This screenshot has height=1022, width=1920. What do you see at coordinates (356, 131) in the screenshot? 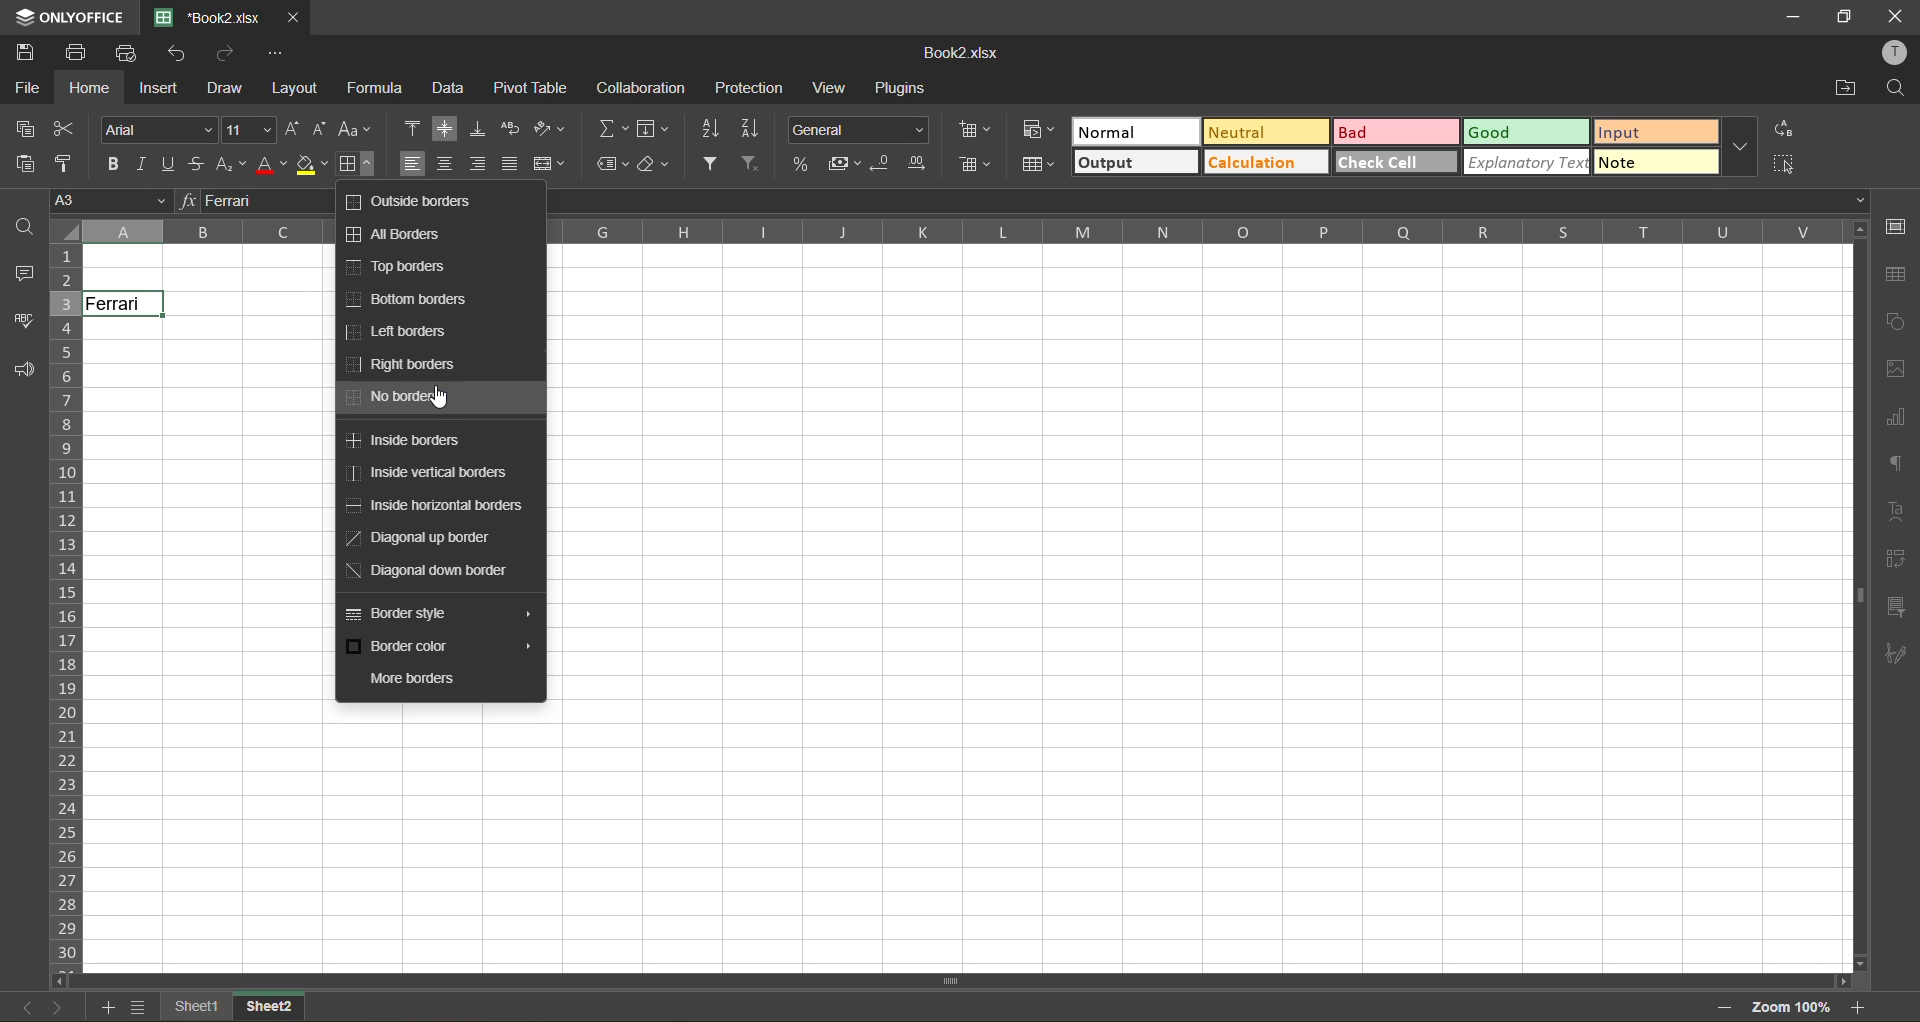
I see `change case` at bounding box center [356, 131].